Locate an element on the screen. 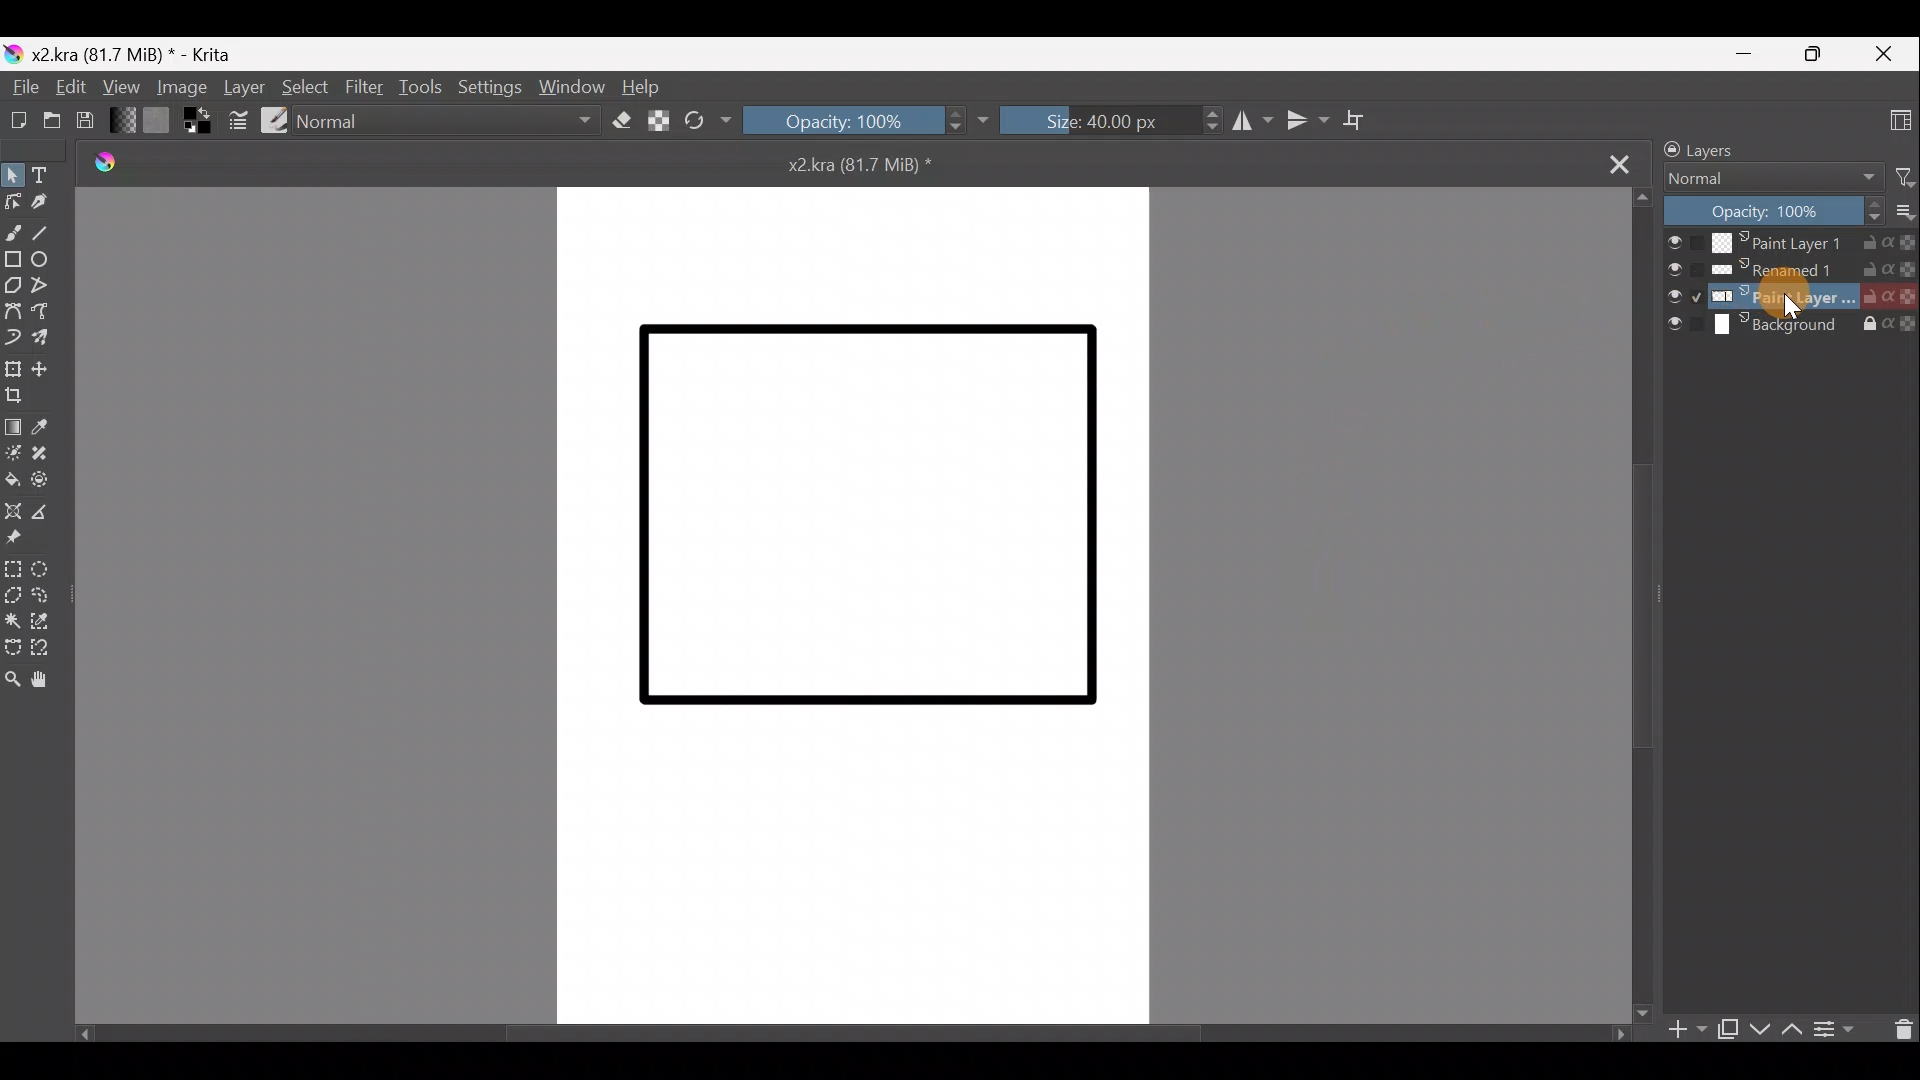  Freehand selection tool is located at coordinates (46, 595).